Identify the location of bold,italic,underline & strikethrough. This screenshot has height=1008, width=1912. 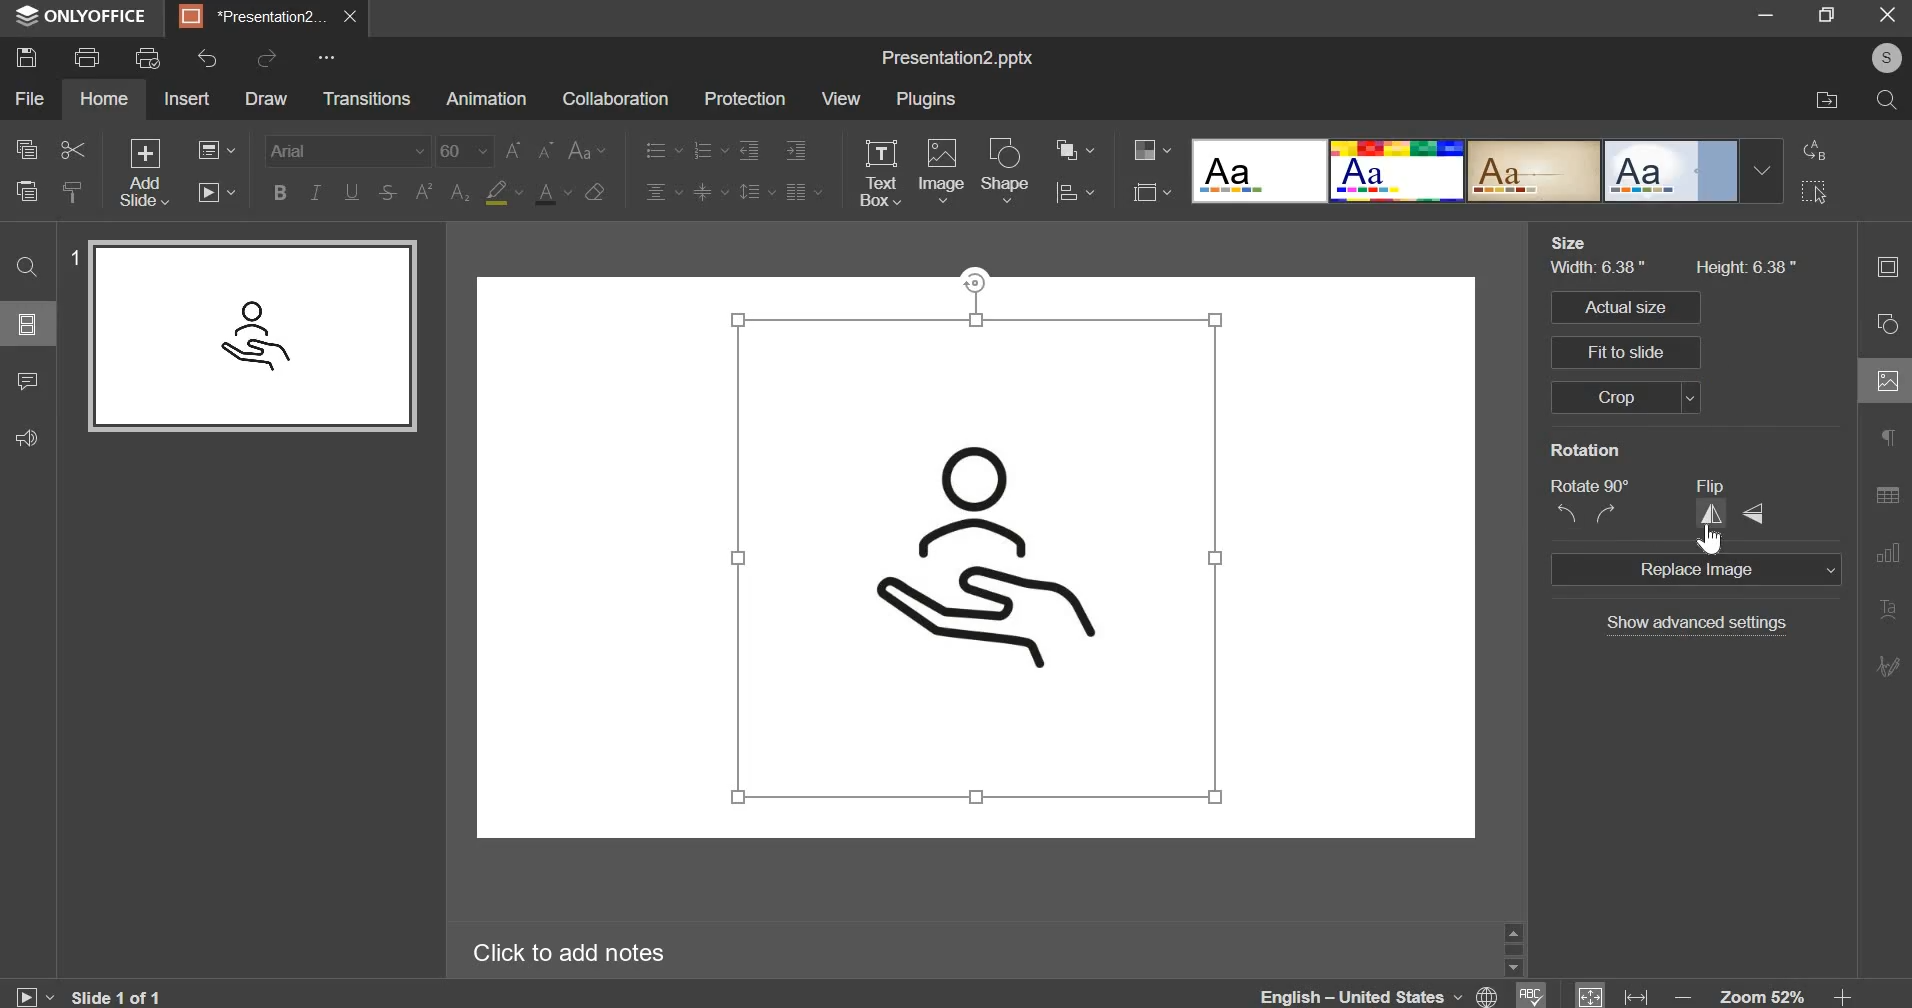
(334, 192).